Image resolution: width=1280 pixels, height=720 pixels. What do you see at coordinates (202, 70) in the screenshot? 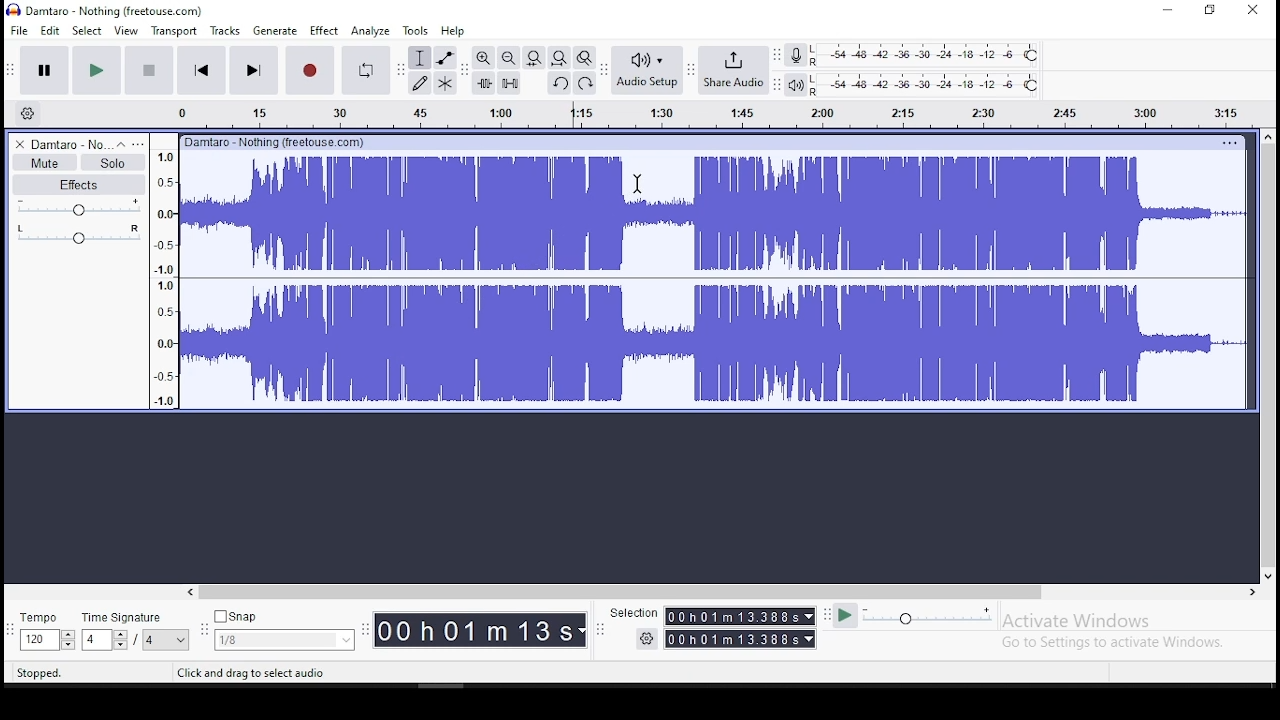
I see `skip to start` at bounding box center [202, 70].